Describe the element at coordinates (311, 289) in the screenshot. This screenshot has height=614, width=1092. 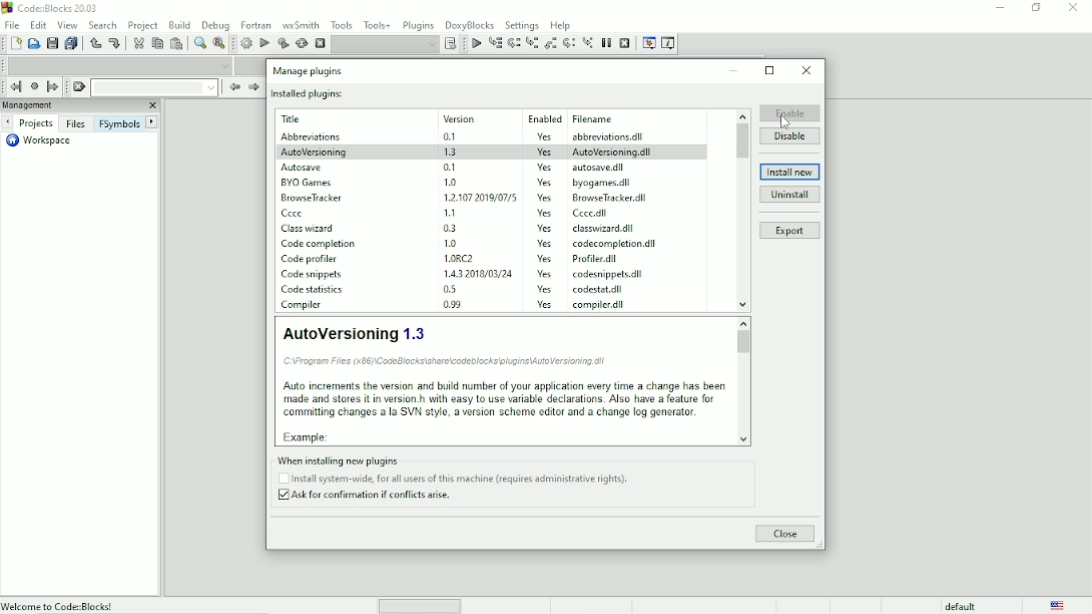
I see `plugin` at that location.